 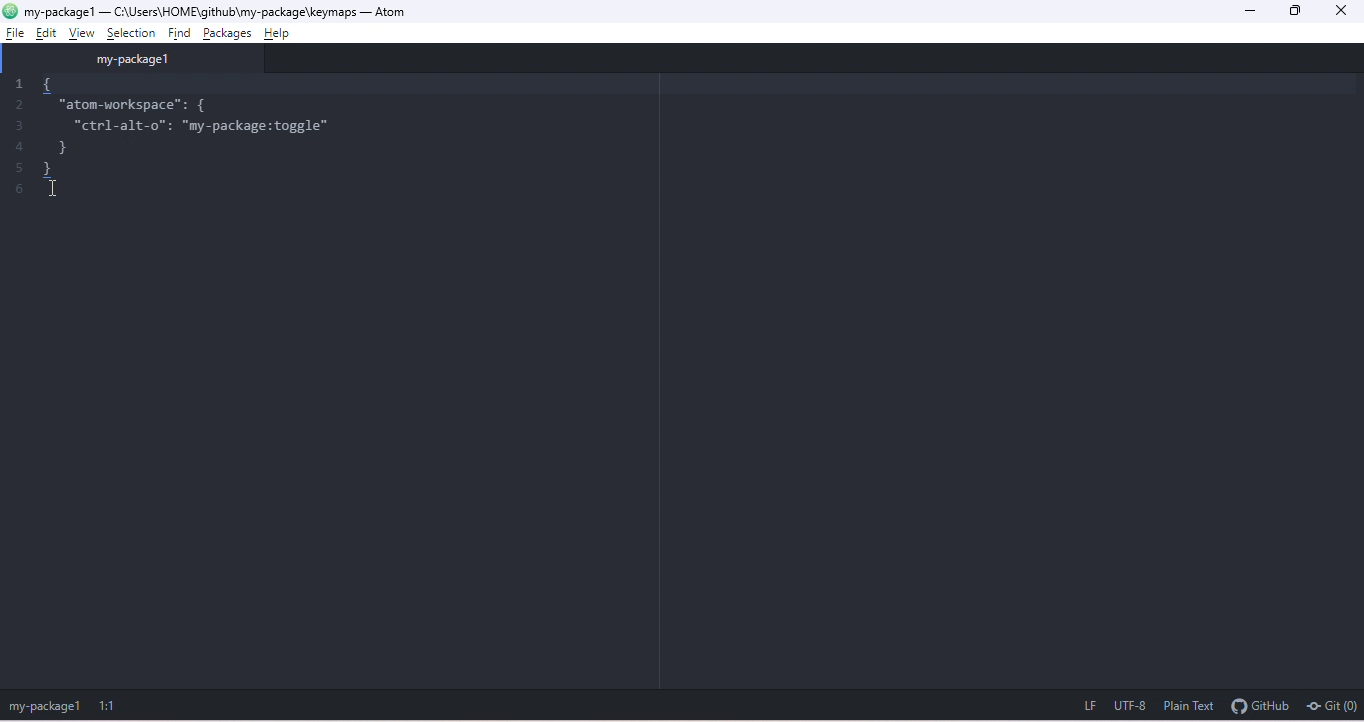 I want to click on packages, so click(x=230, y=34).